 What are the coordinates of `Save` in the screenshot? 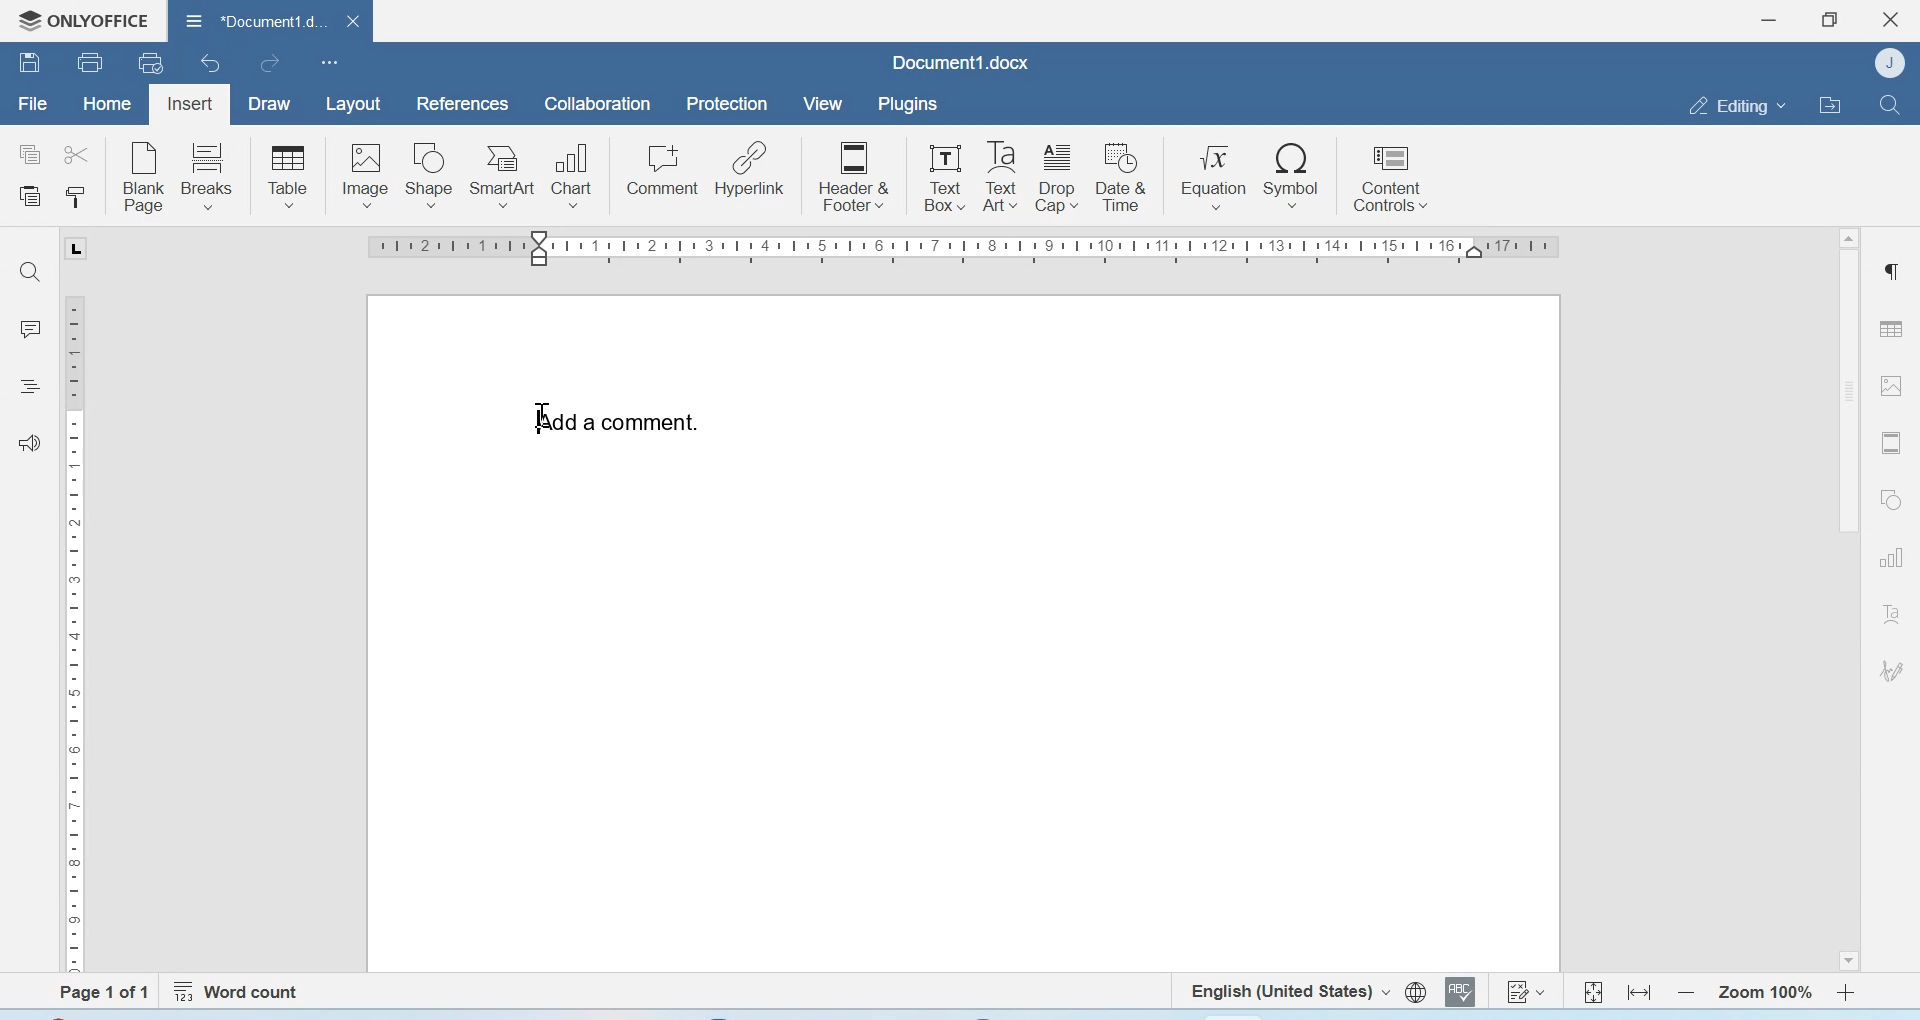 It's located at (29, 61).